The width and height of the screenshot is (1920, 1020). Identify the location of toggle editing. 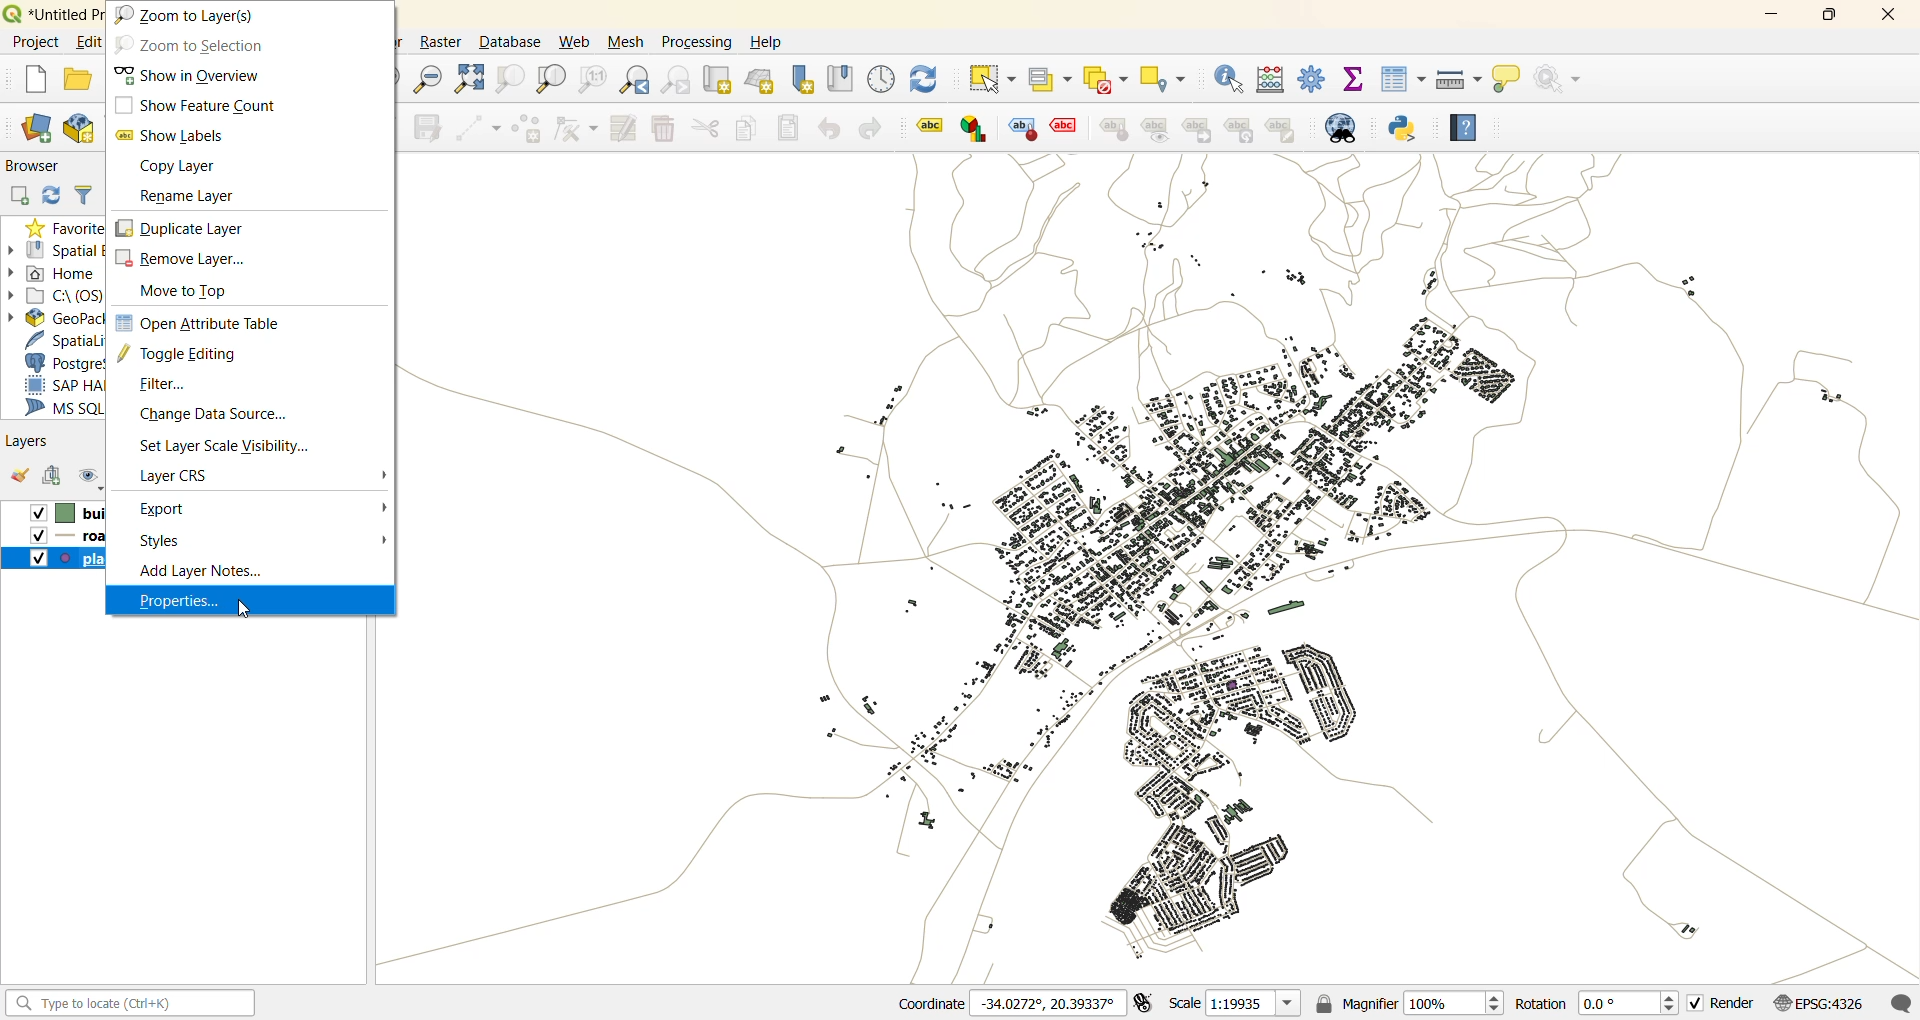
(199, 357).